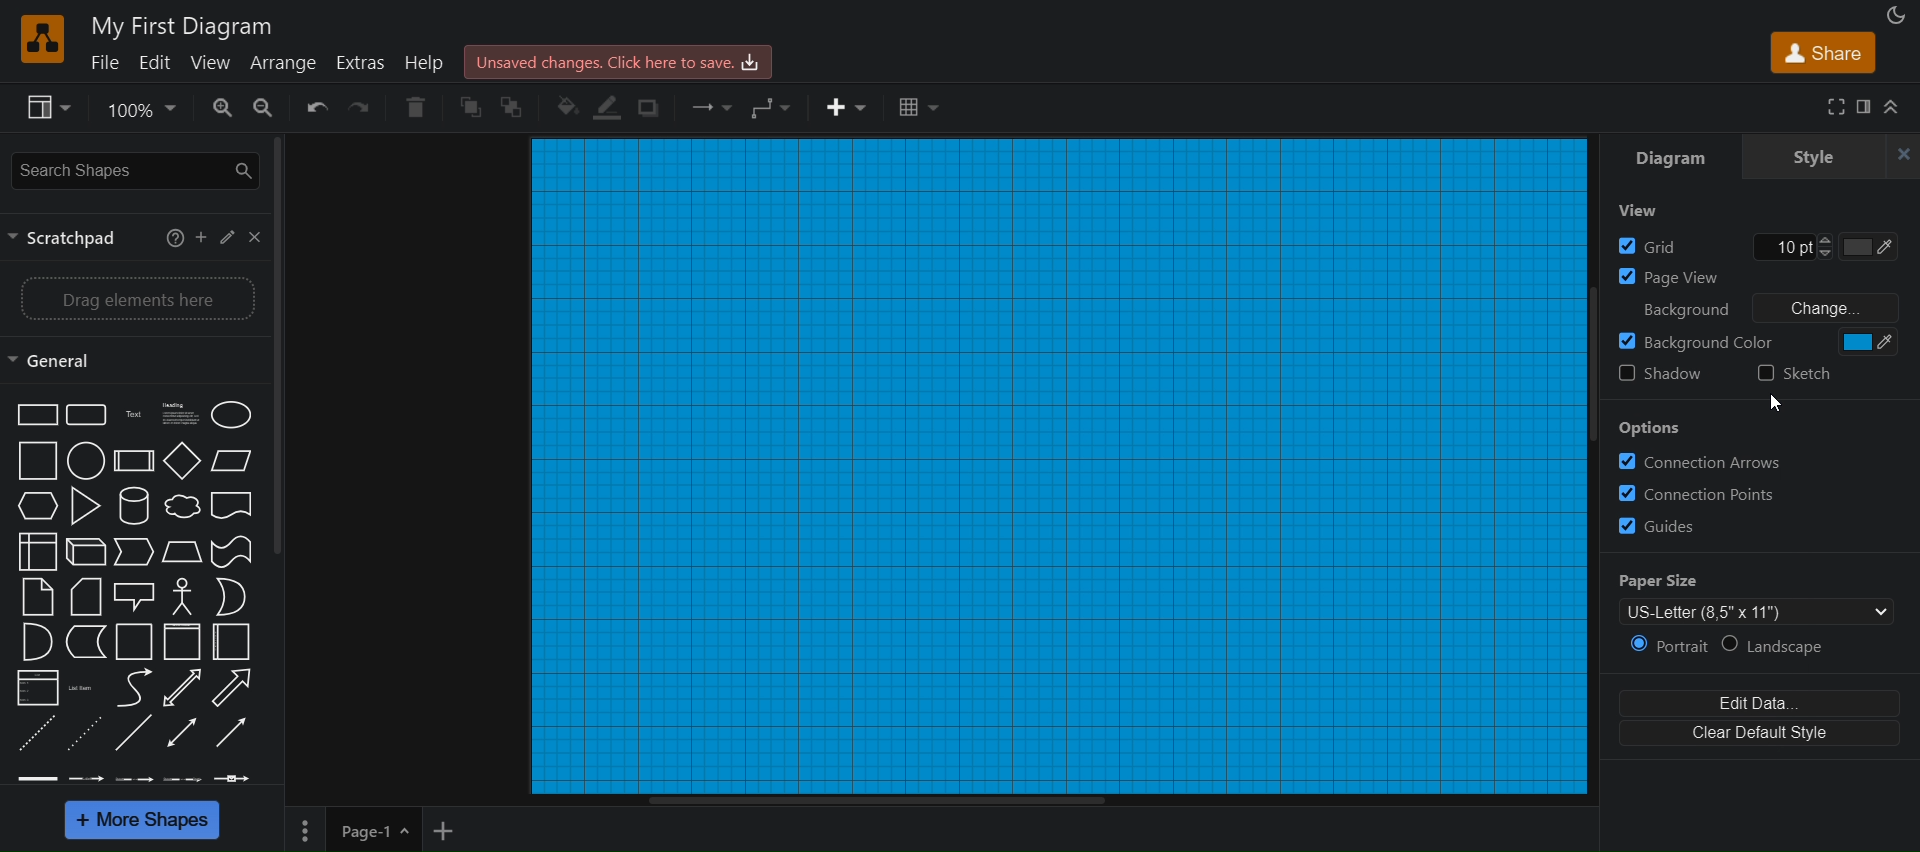  I want to click on Guides, so click(1662, 526).